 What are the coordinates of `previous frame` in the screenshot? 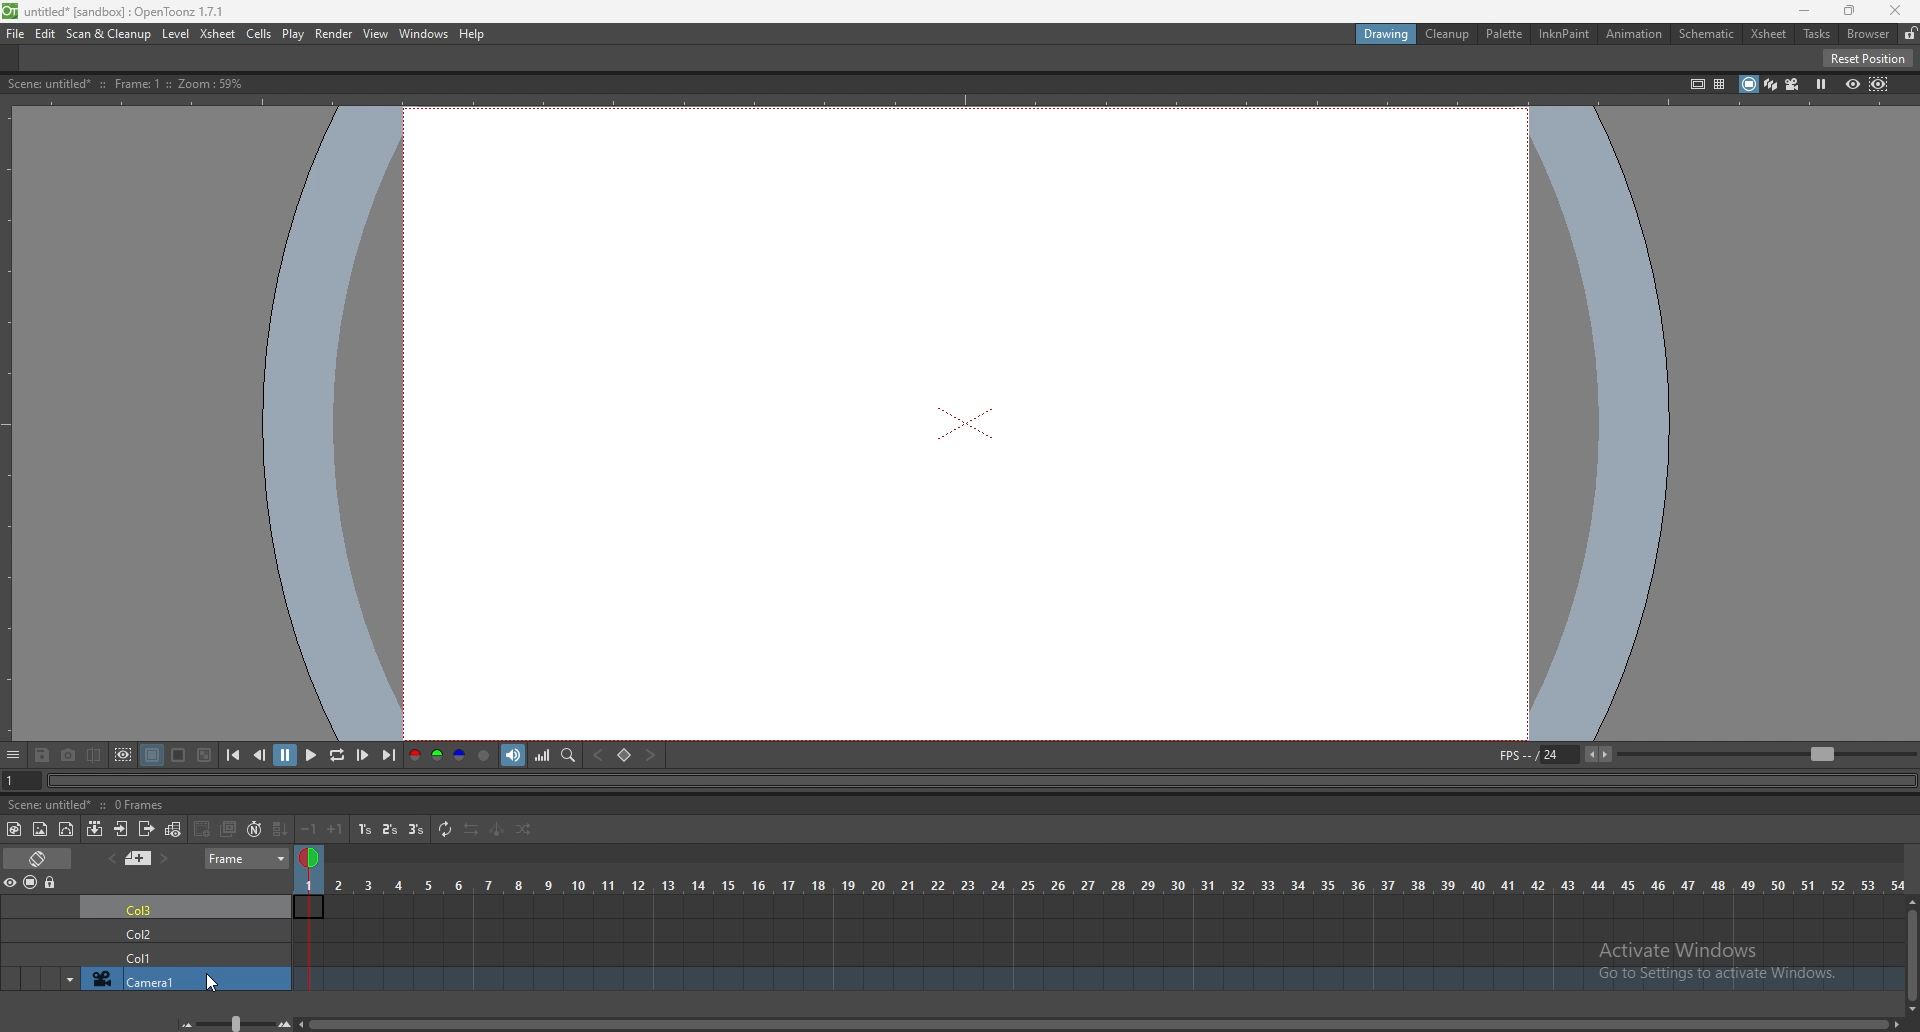 It's located at (260, 755).